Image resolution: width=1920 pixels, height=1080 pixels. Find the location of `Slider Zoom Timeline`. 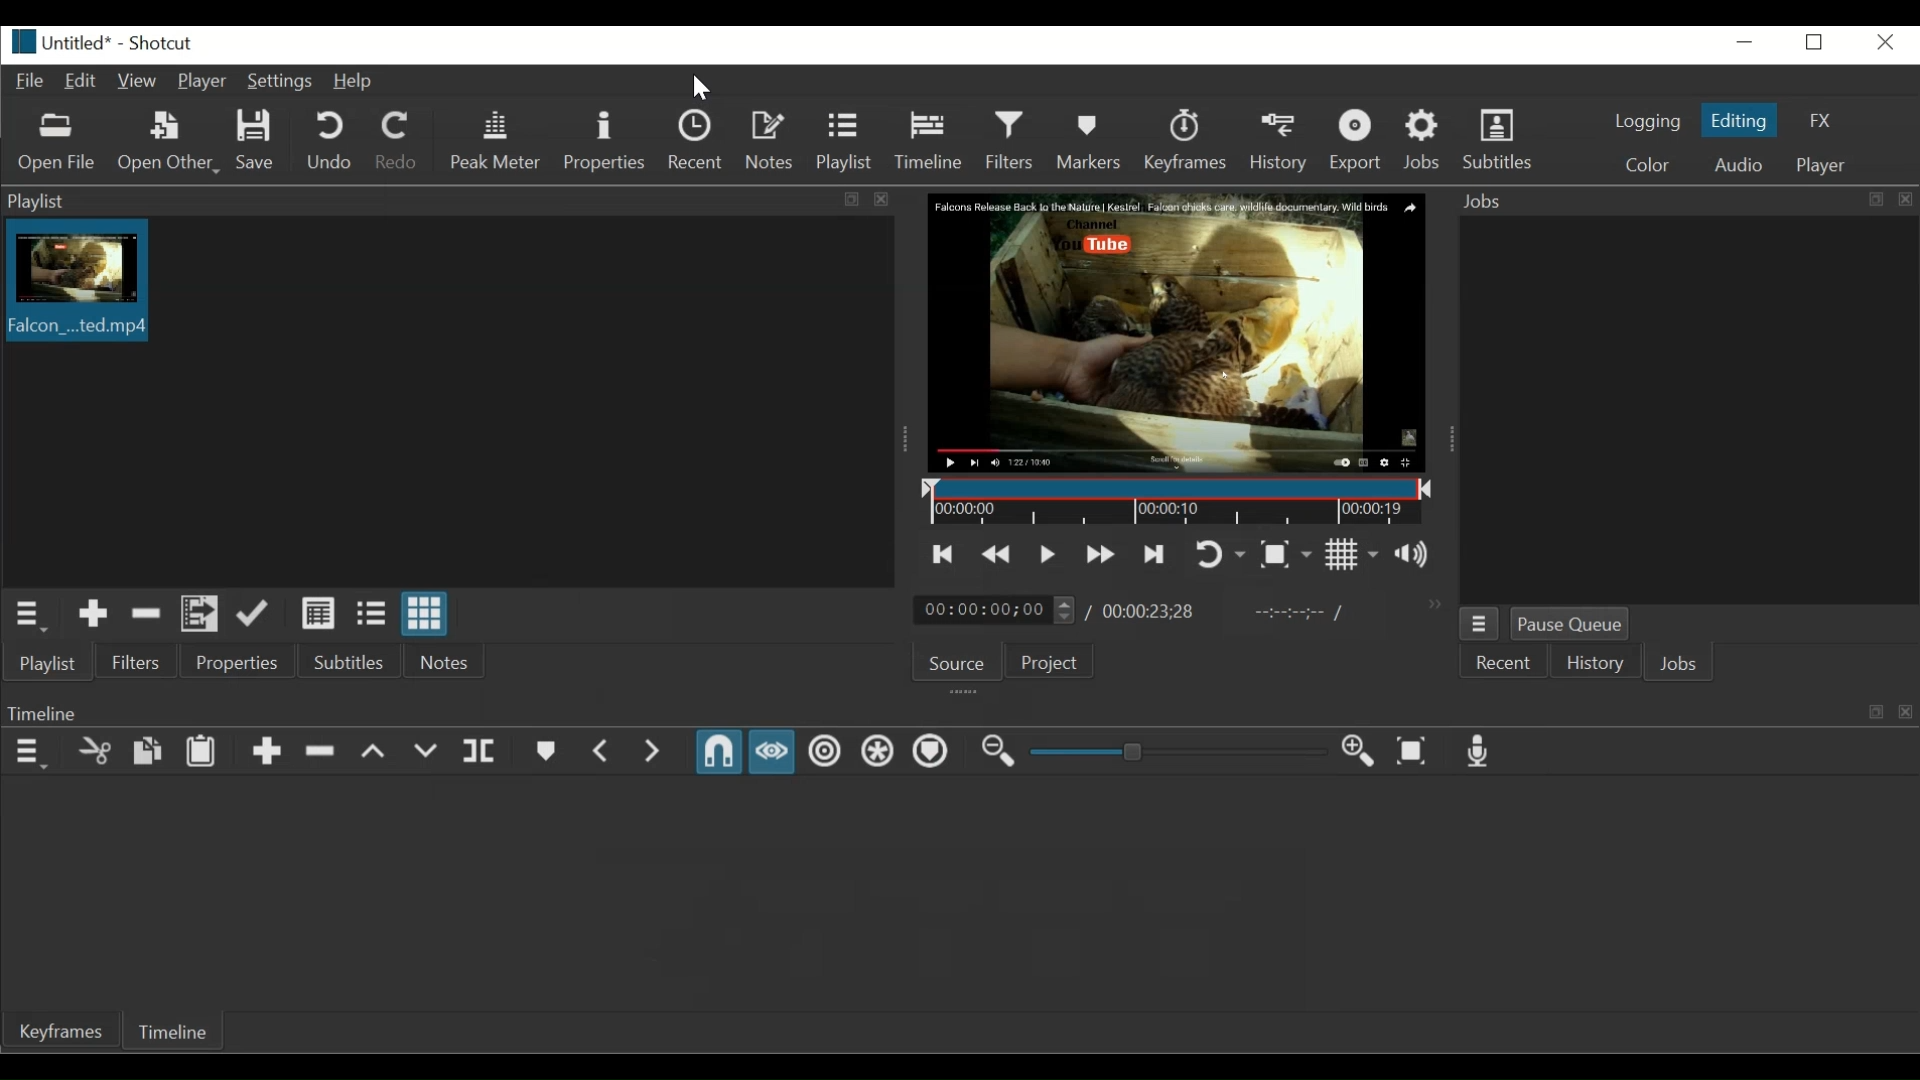

Slider Zoom Timeline is located at coordinates (1175, 752).